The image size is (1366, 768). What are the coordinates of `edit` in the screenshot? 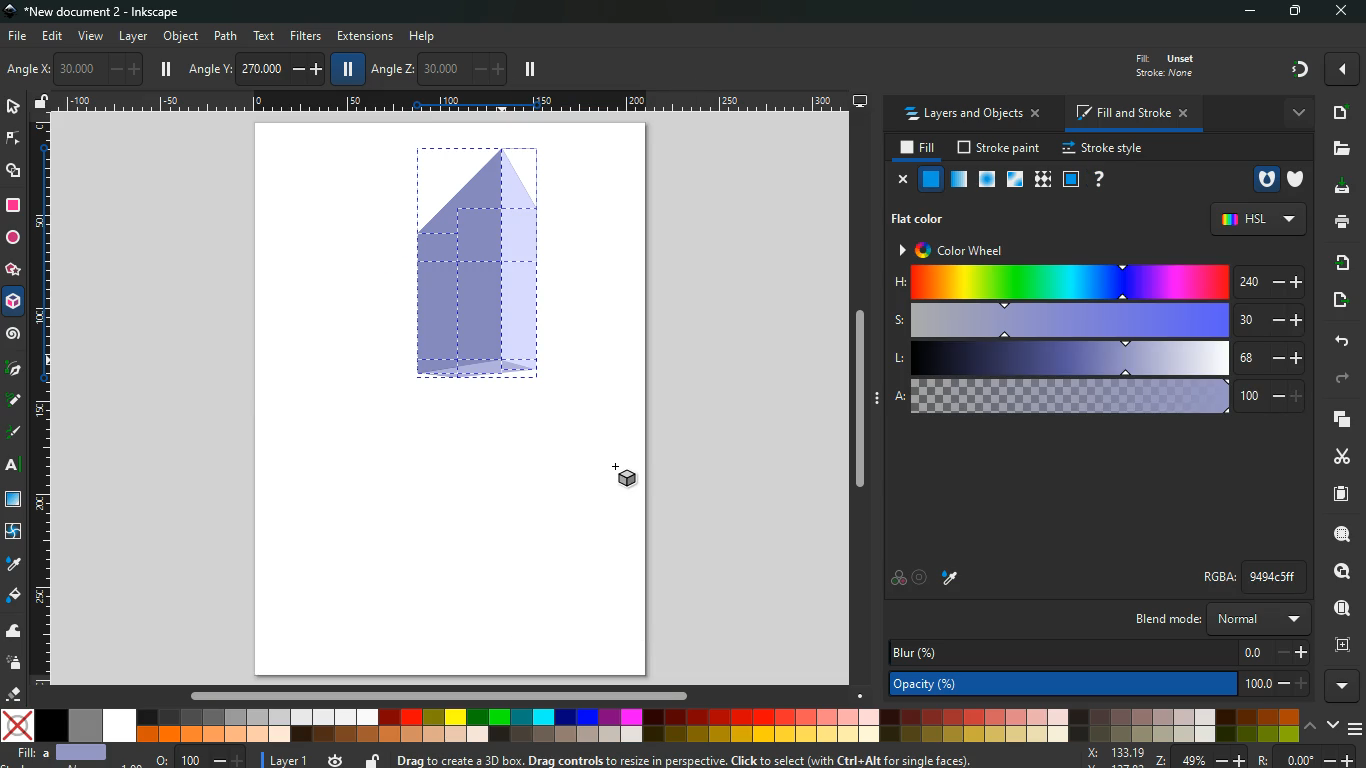 It's located at (54, 36).